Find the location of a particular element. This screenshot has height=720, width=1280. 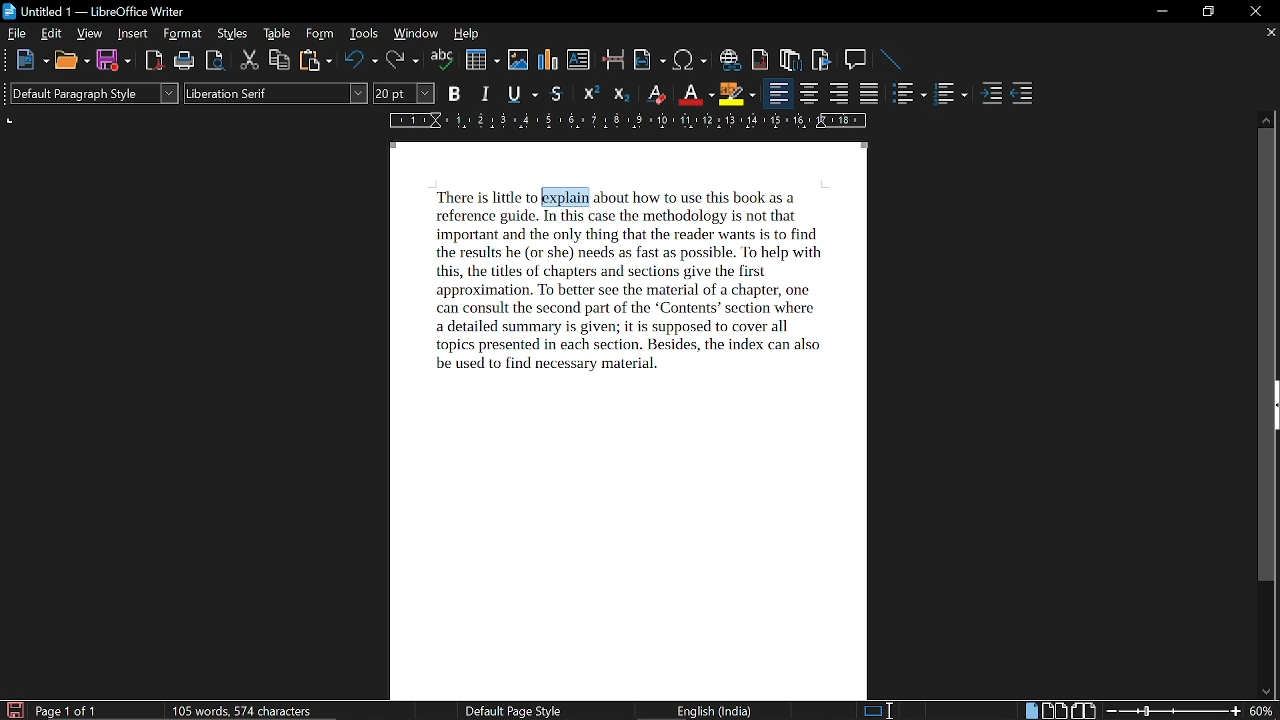

styles is located at coordinates (233, 35).